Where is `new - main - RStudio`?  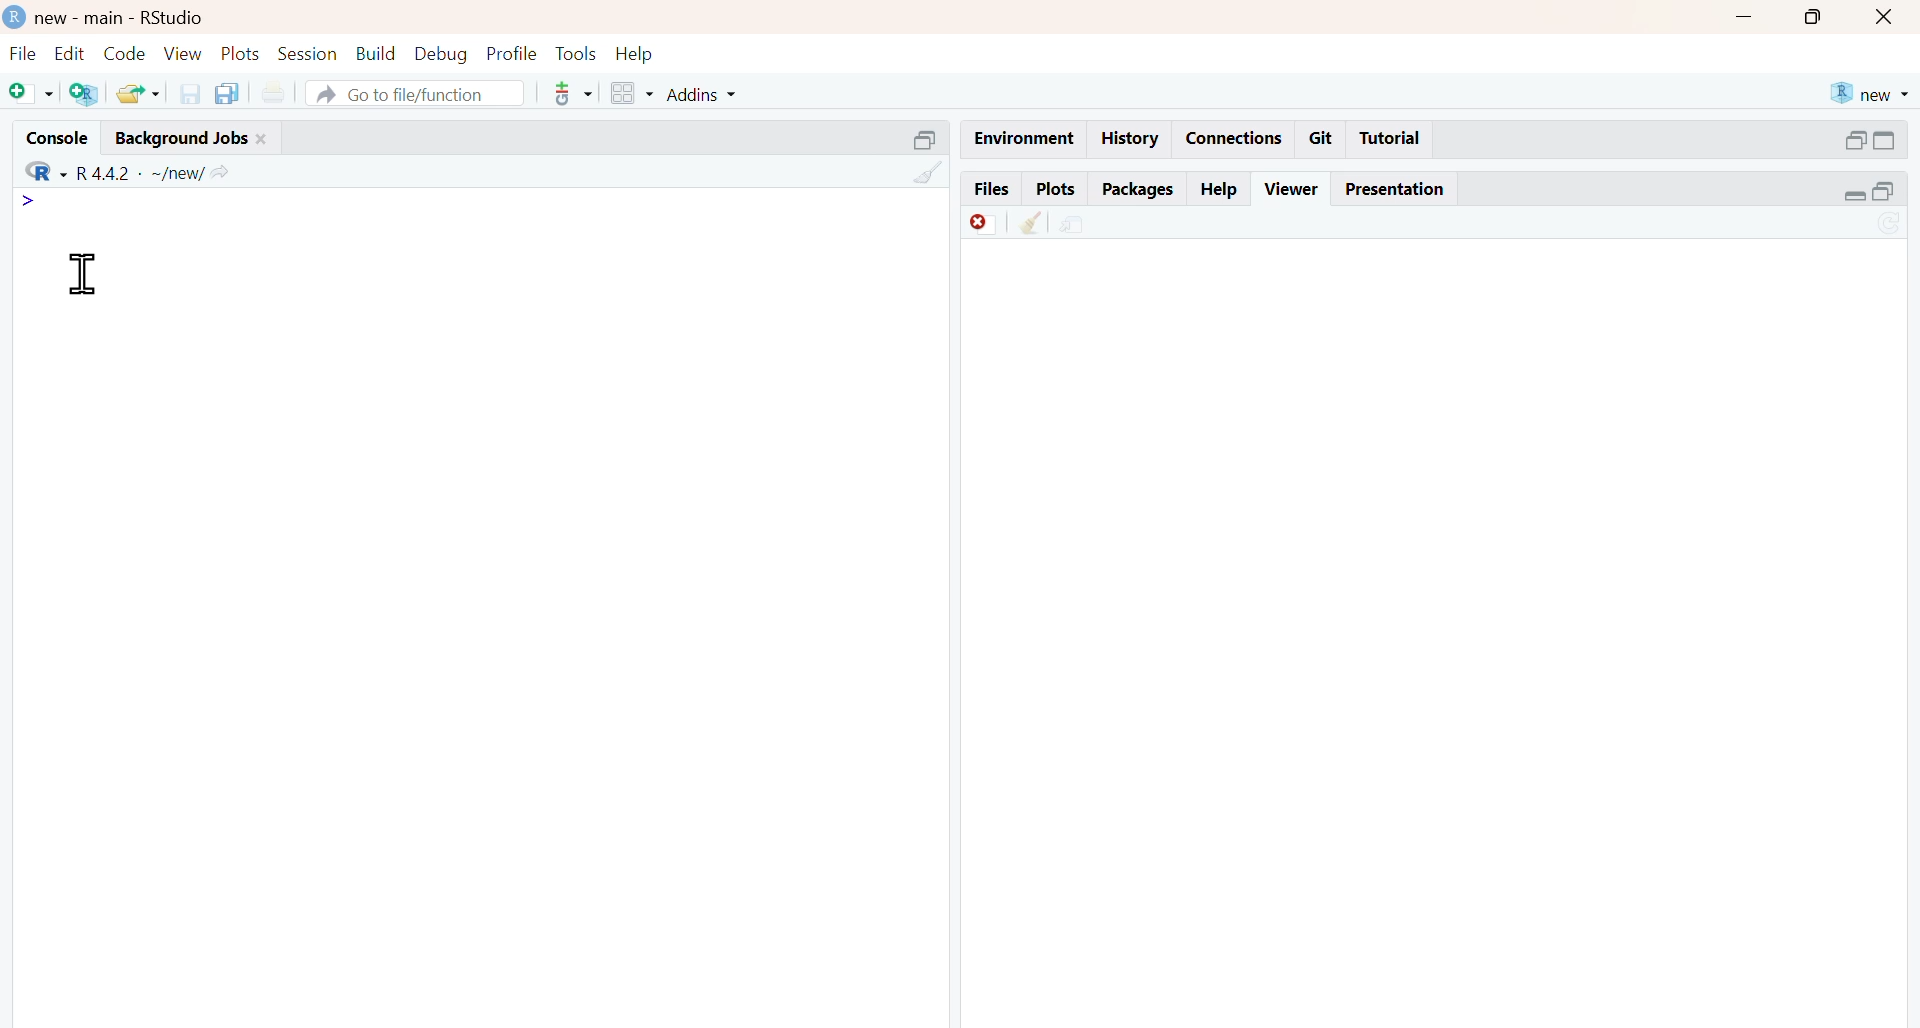 new - main - RStudio is located at coordinates (122, 18).